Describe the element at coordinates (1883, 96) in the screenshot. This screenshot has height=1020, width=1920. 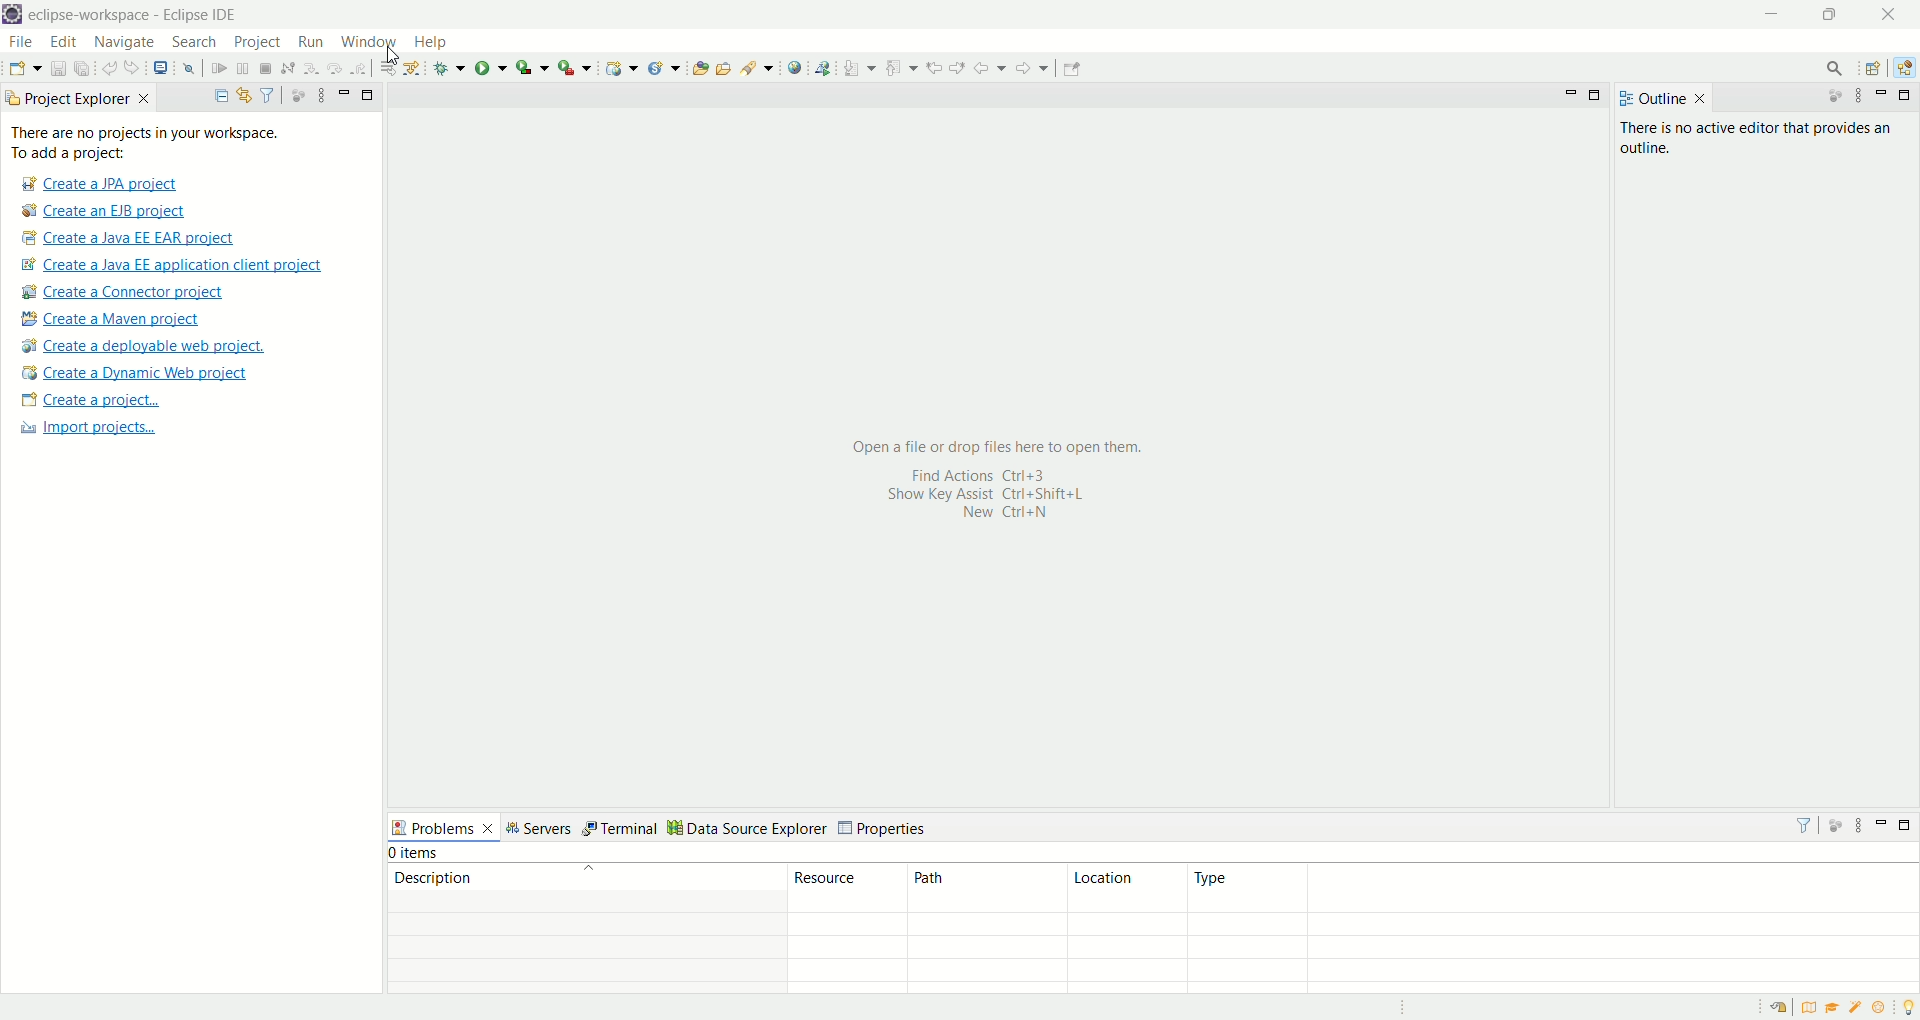
I see `minimize` at that location.